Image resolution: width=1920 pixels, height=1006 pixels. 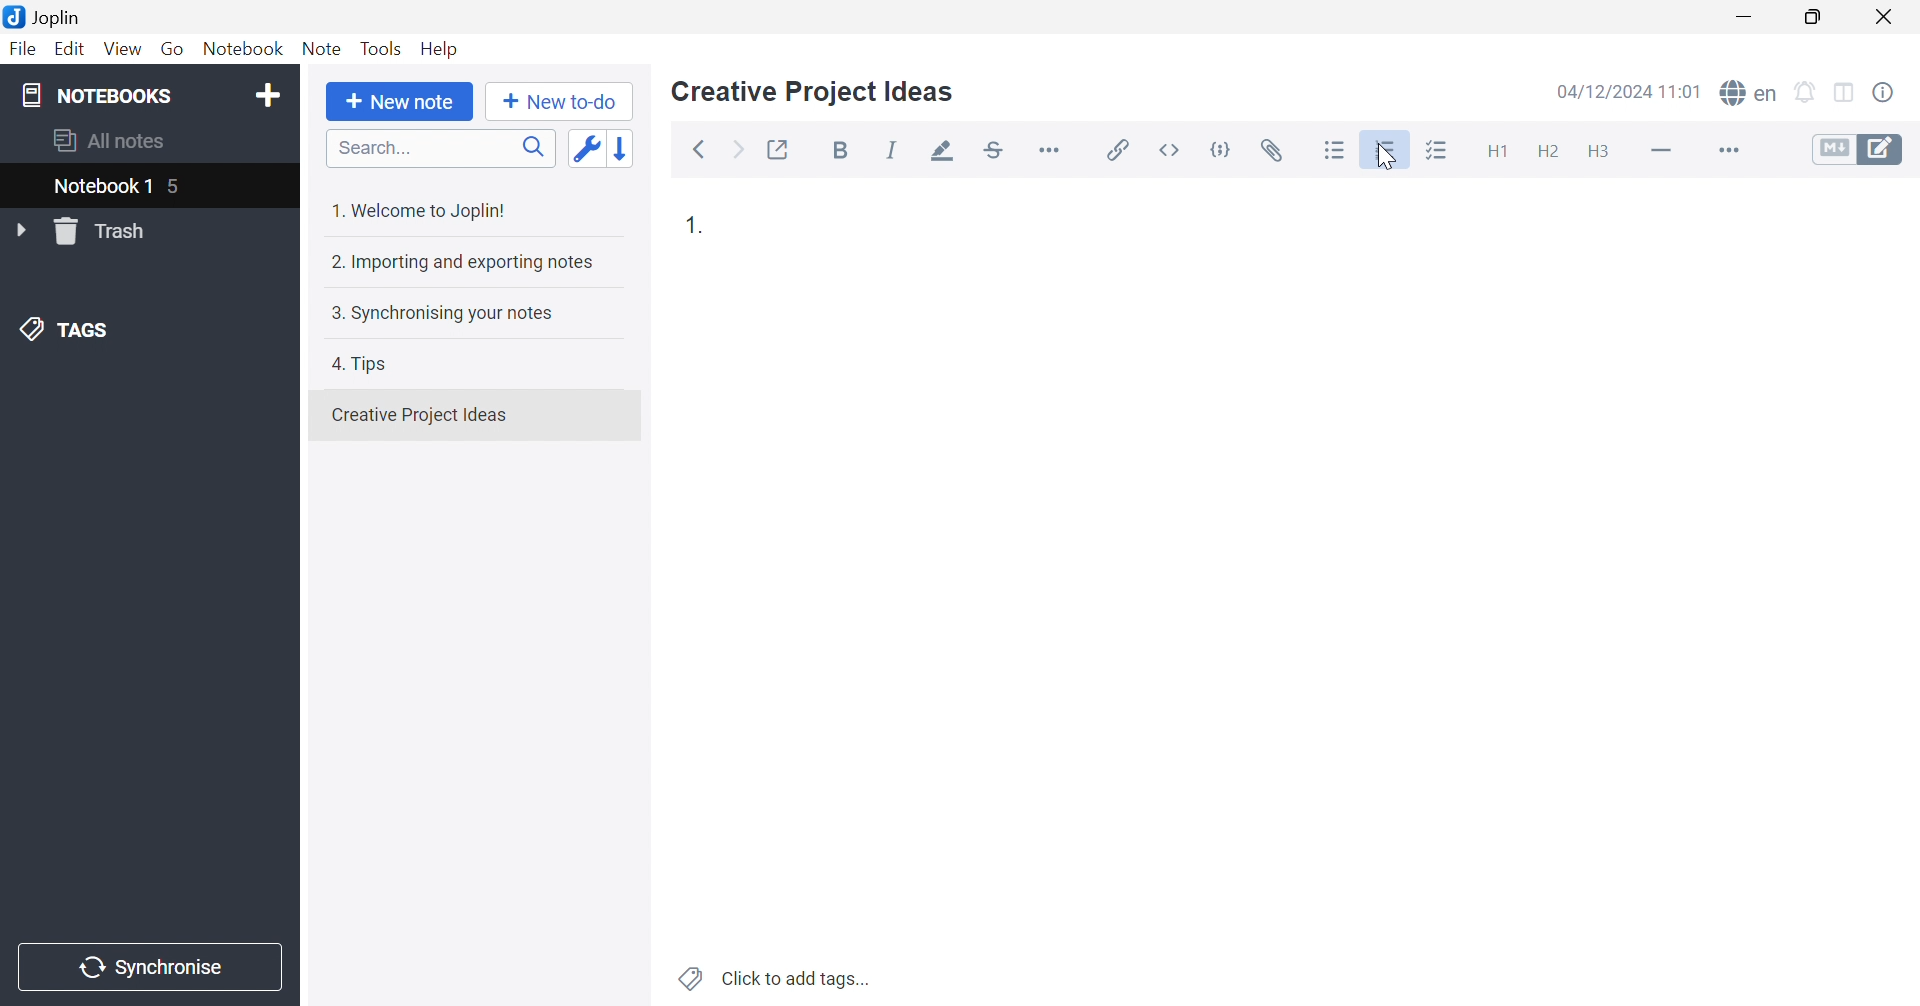 What do you see at coordinates (1625, 92) in the screenshot?
I see `04/12/2024` at bounding box center [1625, 92].